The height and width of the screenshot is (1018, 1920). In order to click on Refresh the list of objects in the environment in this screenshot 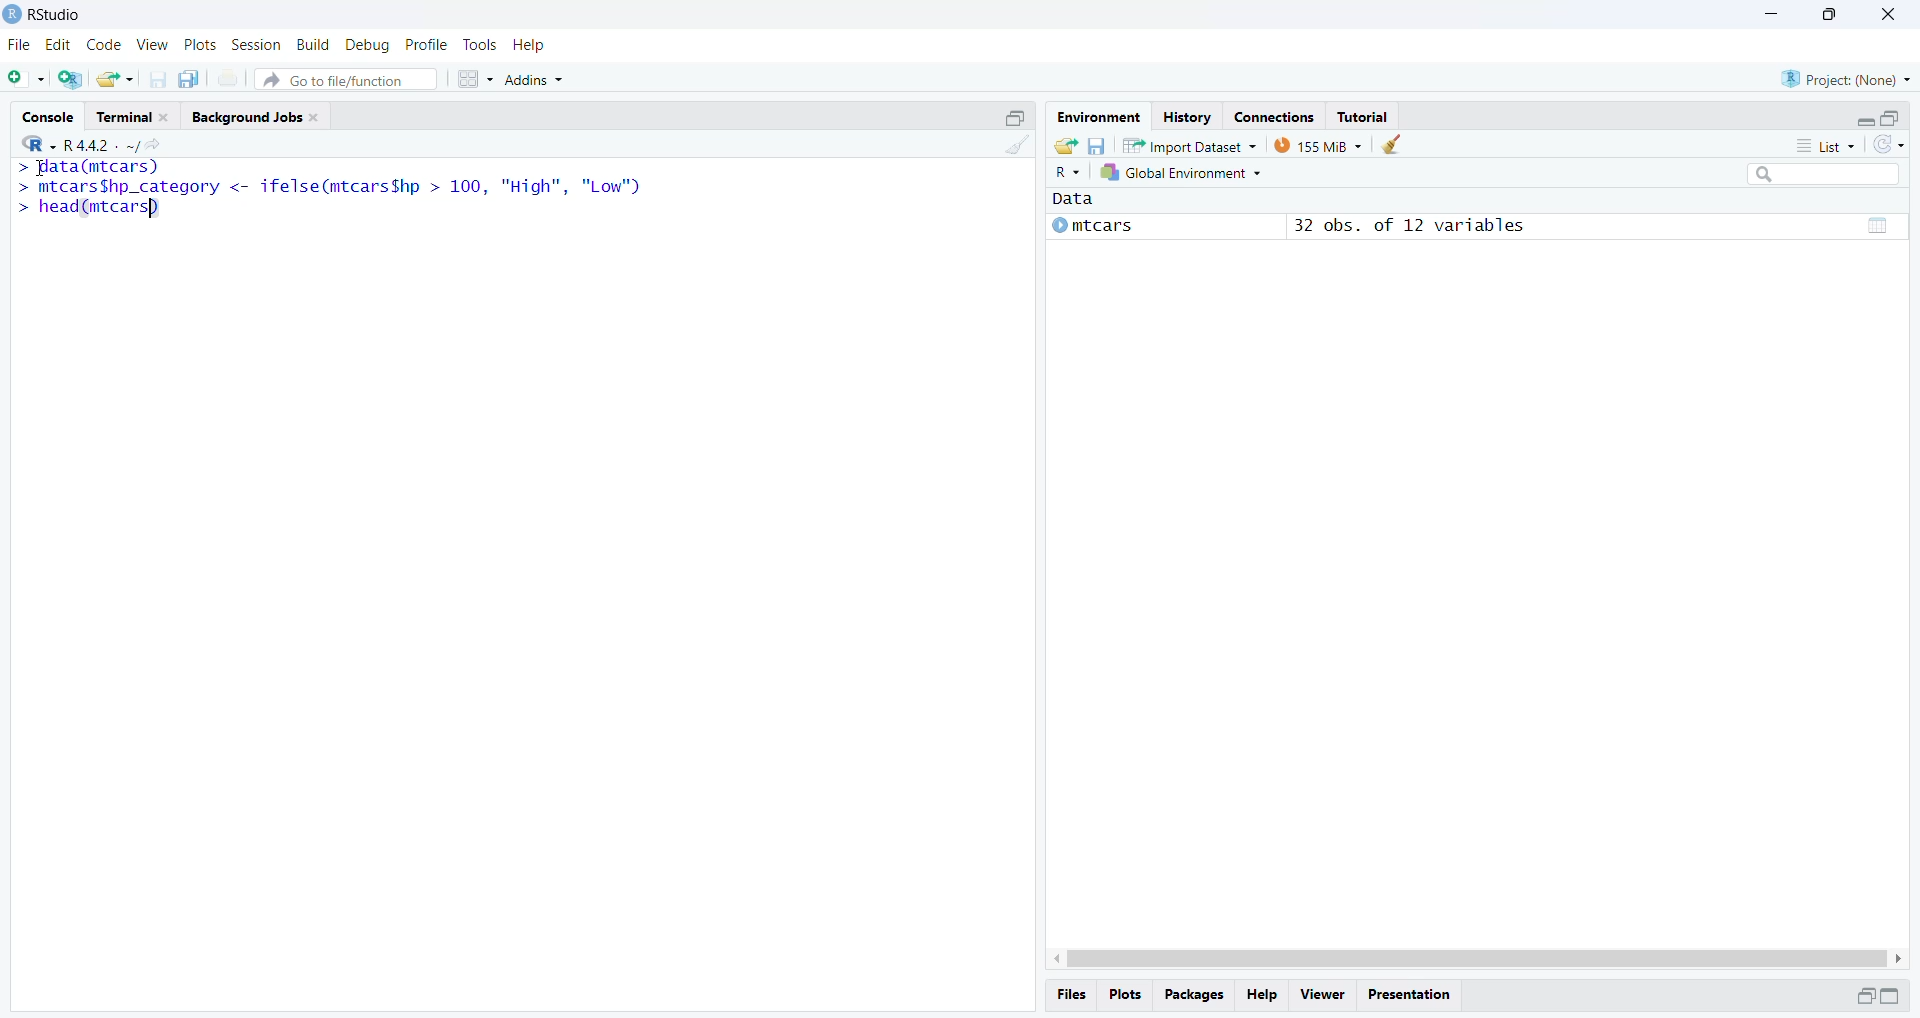, I will do `click(1890, 146)`.